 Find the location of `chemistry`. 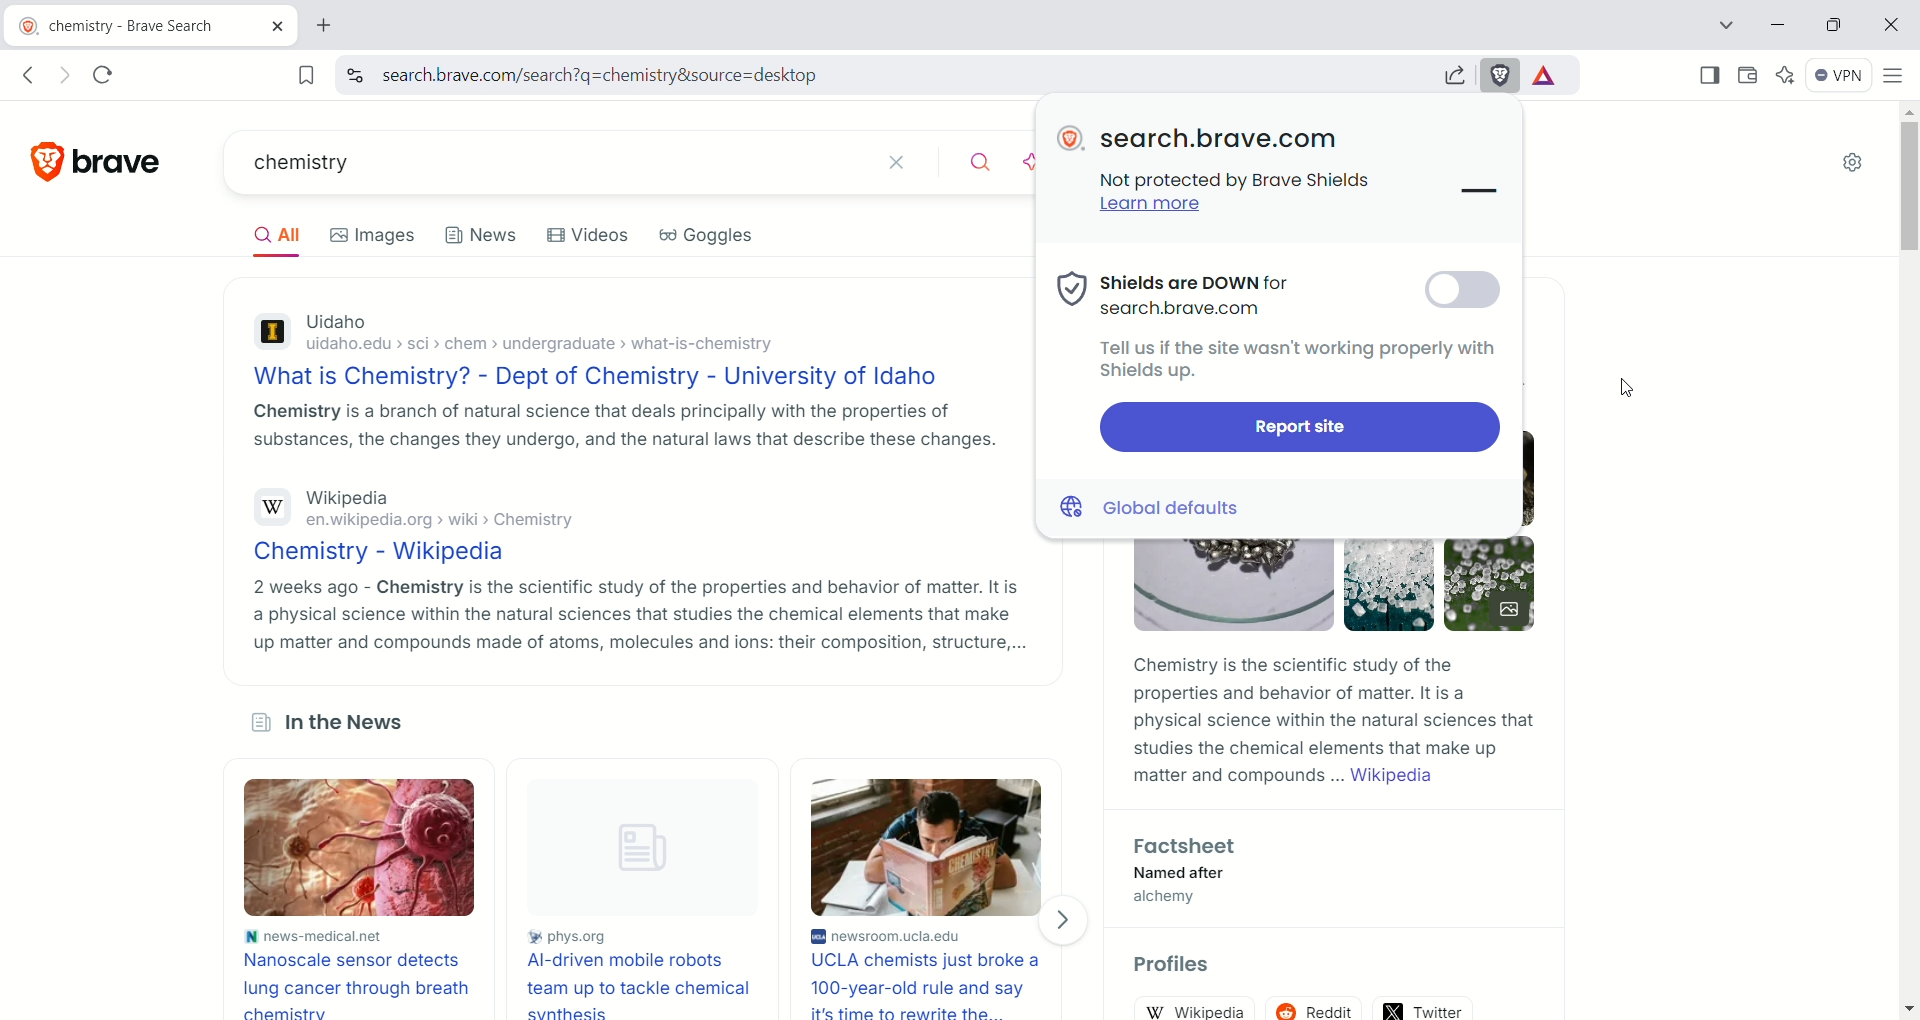

chemistry is located at coordinates (549, 160).